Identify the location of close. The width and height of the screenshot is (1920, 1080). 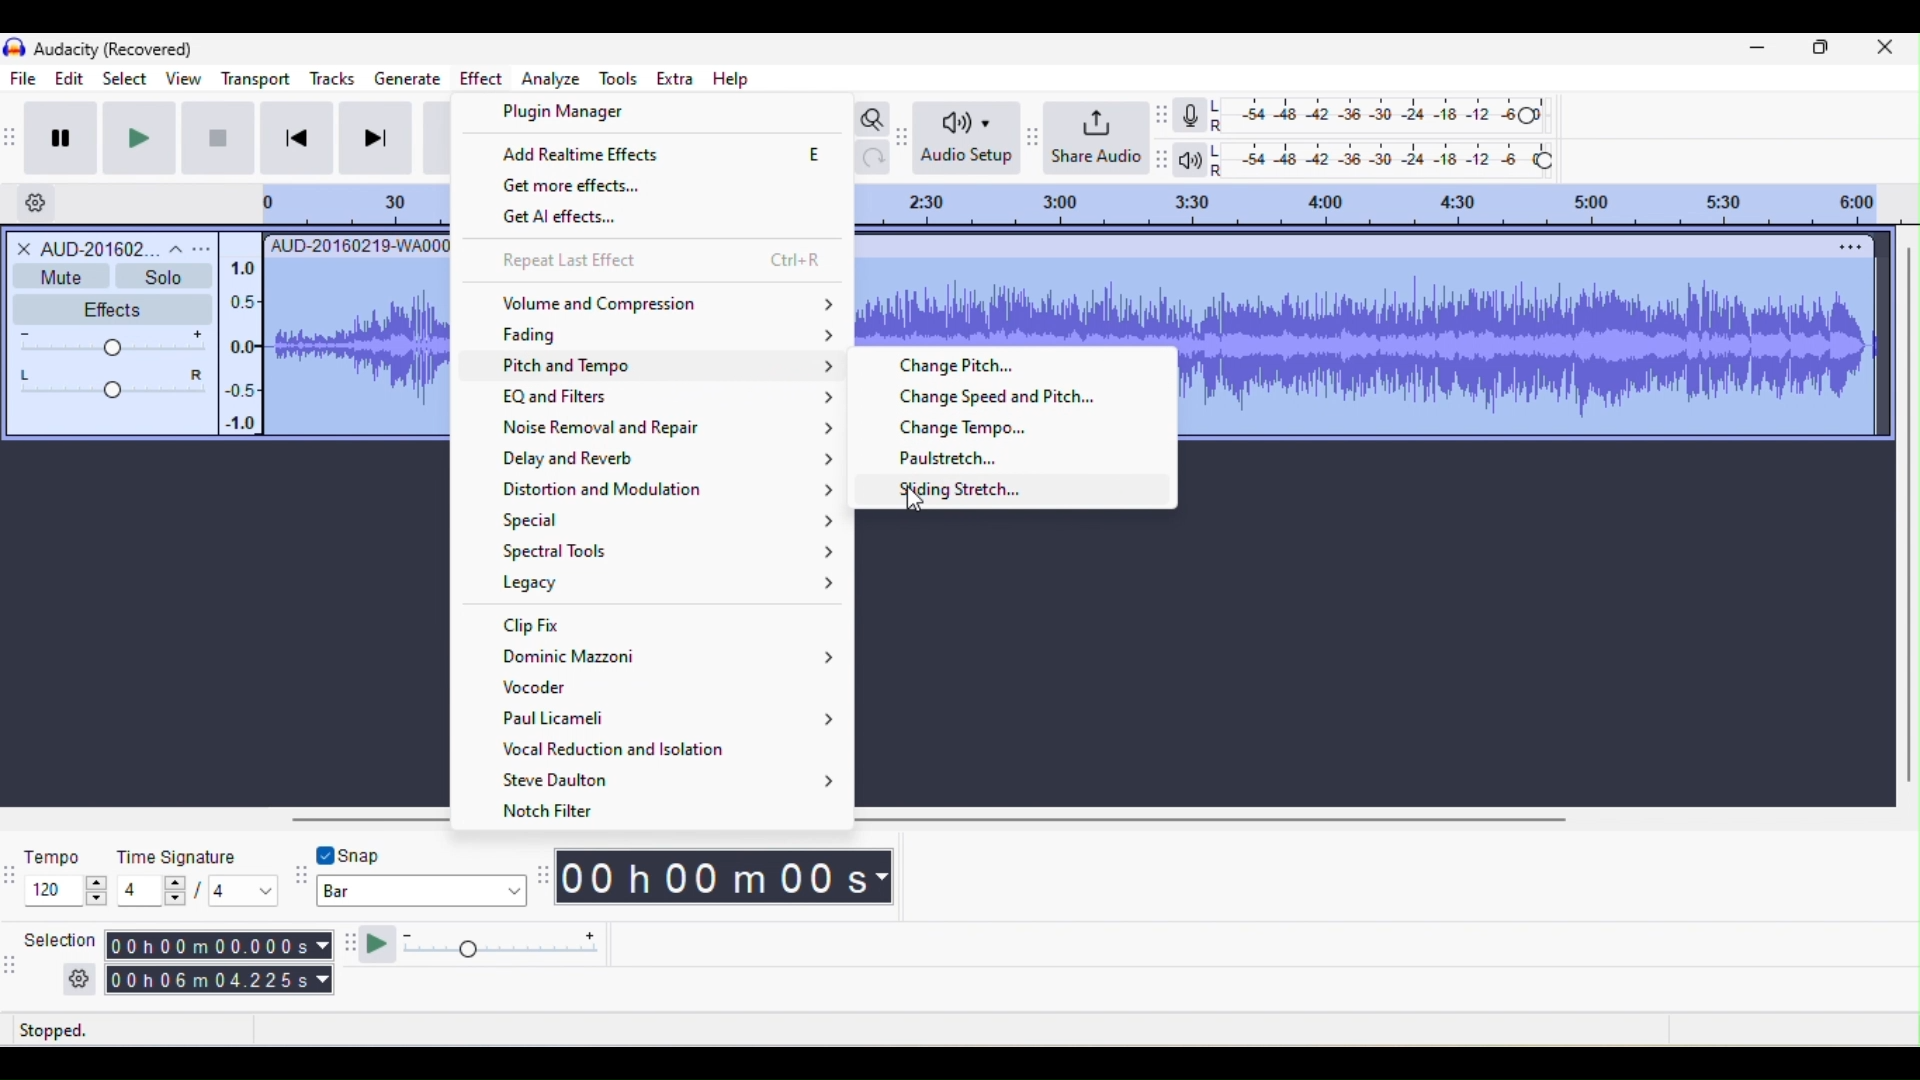
(1885, 53).